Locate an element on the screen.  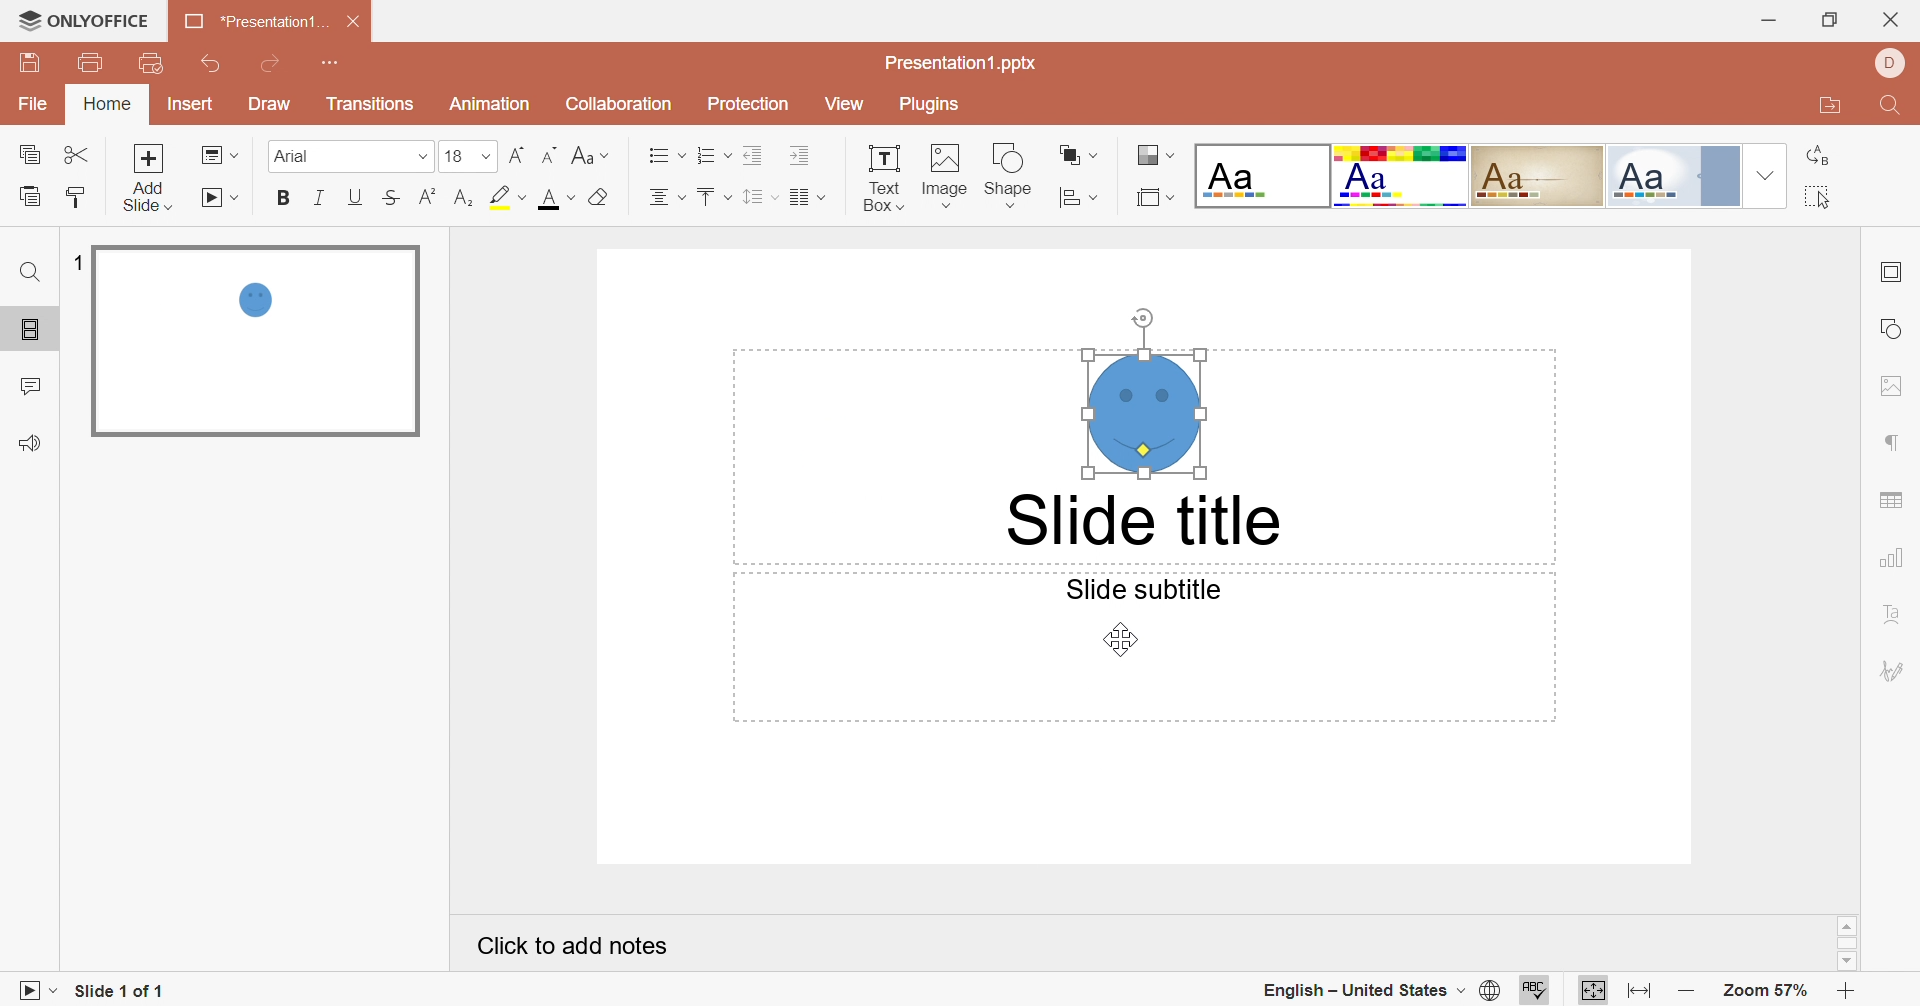
Click to add notes is located at coordinates (575, 946).